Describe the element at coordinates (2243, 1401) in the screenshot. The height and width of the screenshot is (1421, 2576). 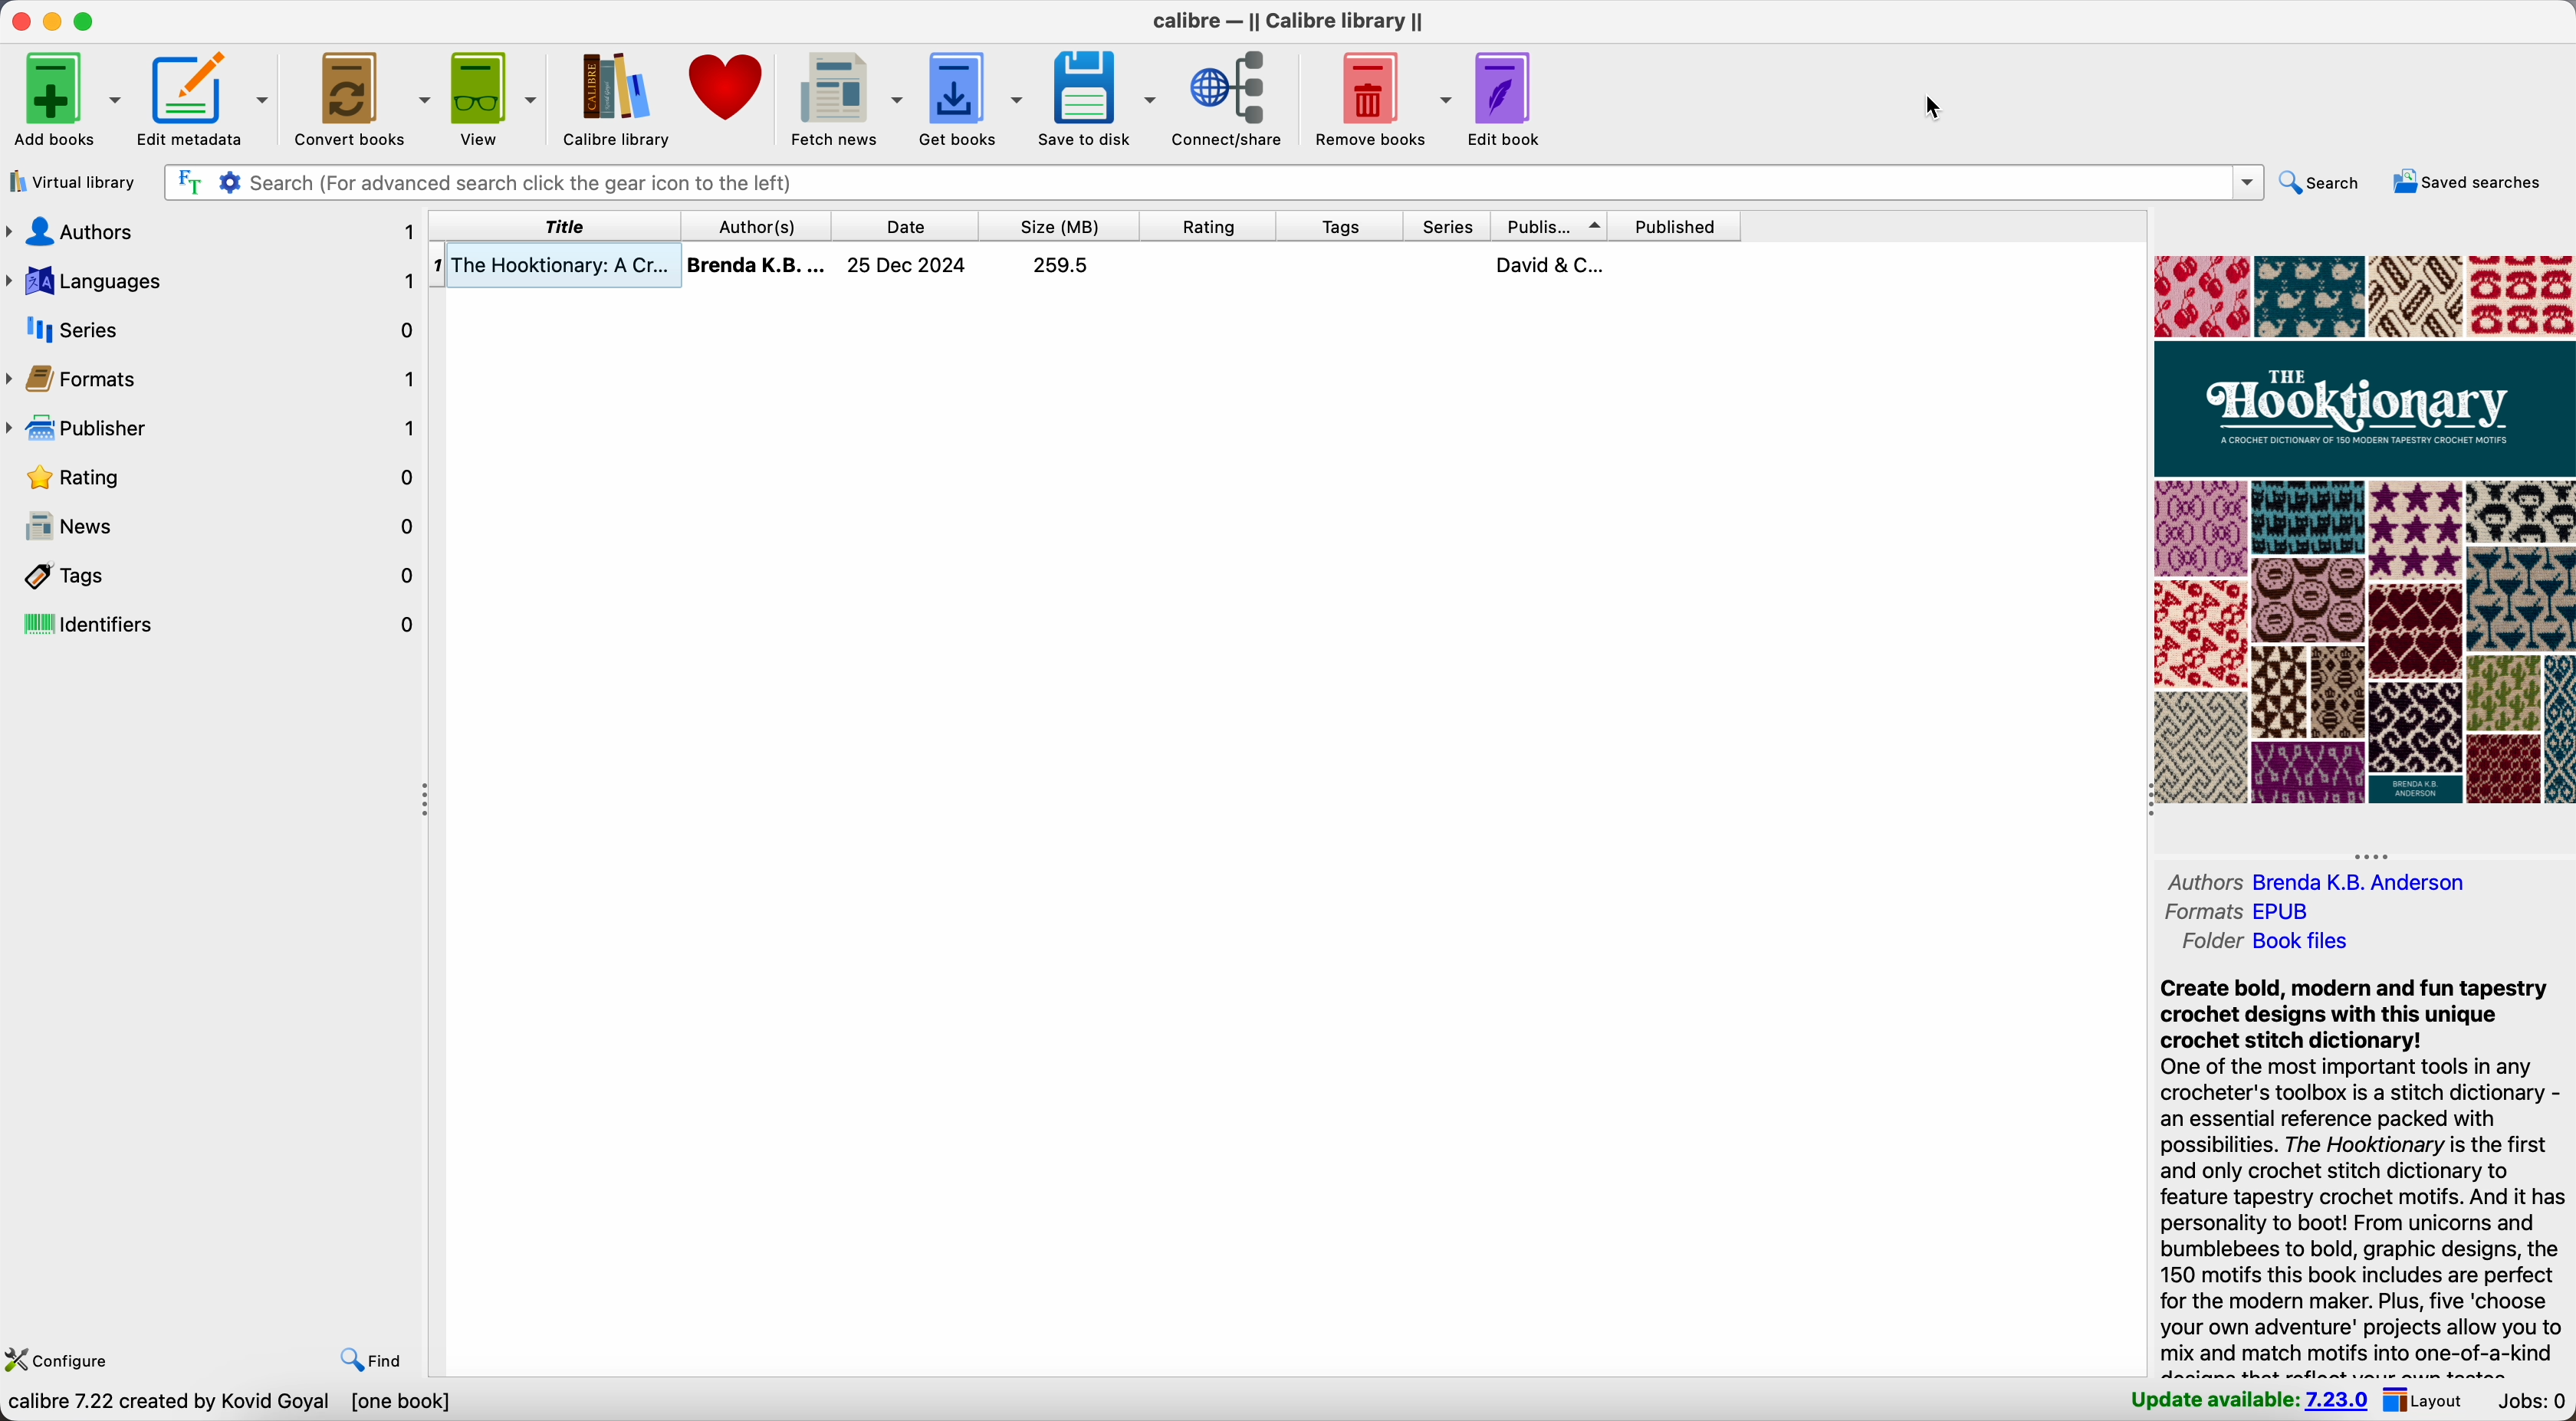
I see `update available` at that location.